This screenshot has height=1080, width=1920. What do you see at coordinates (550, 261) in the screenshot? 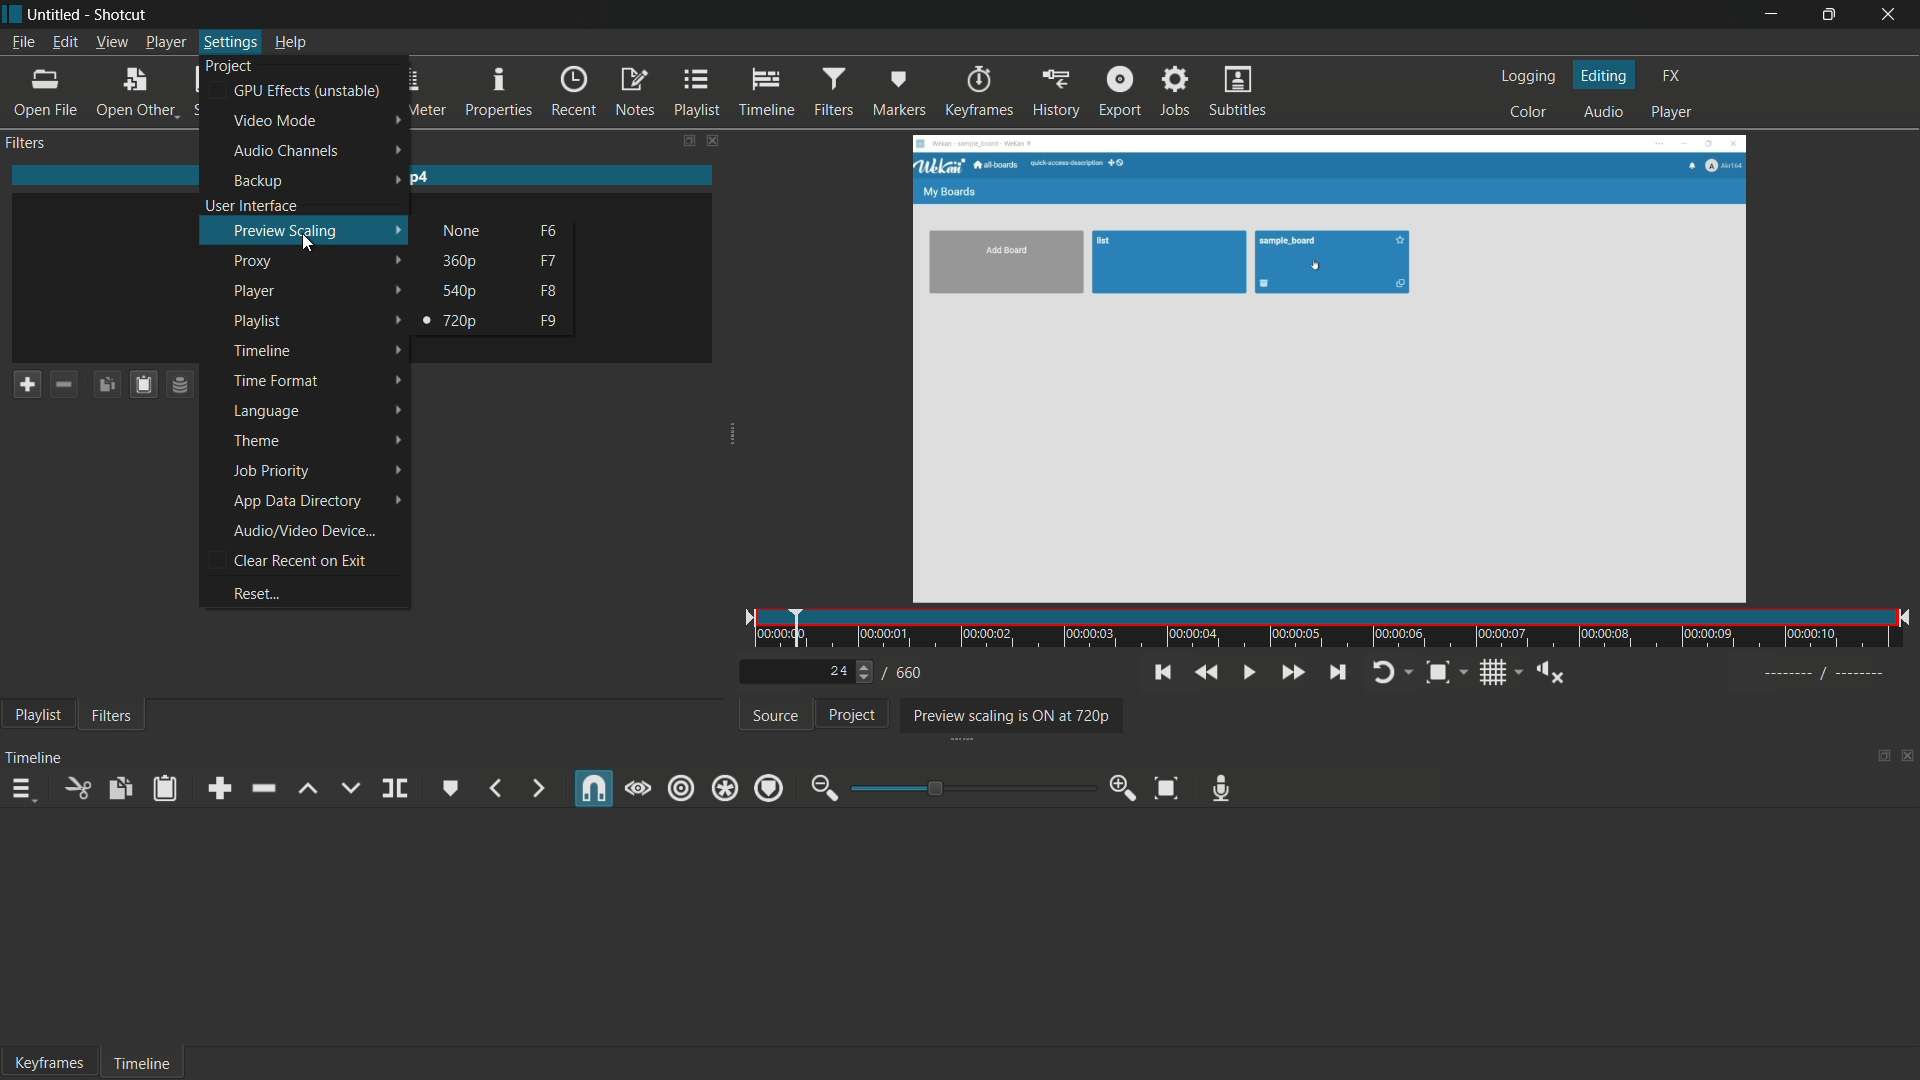
I see `keyboard shortcut` at bounding box center [550, 261].